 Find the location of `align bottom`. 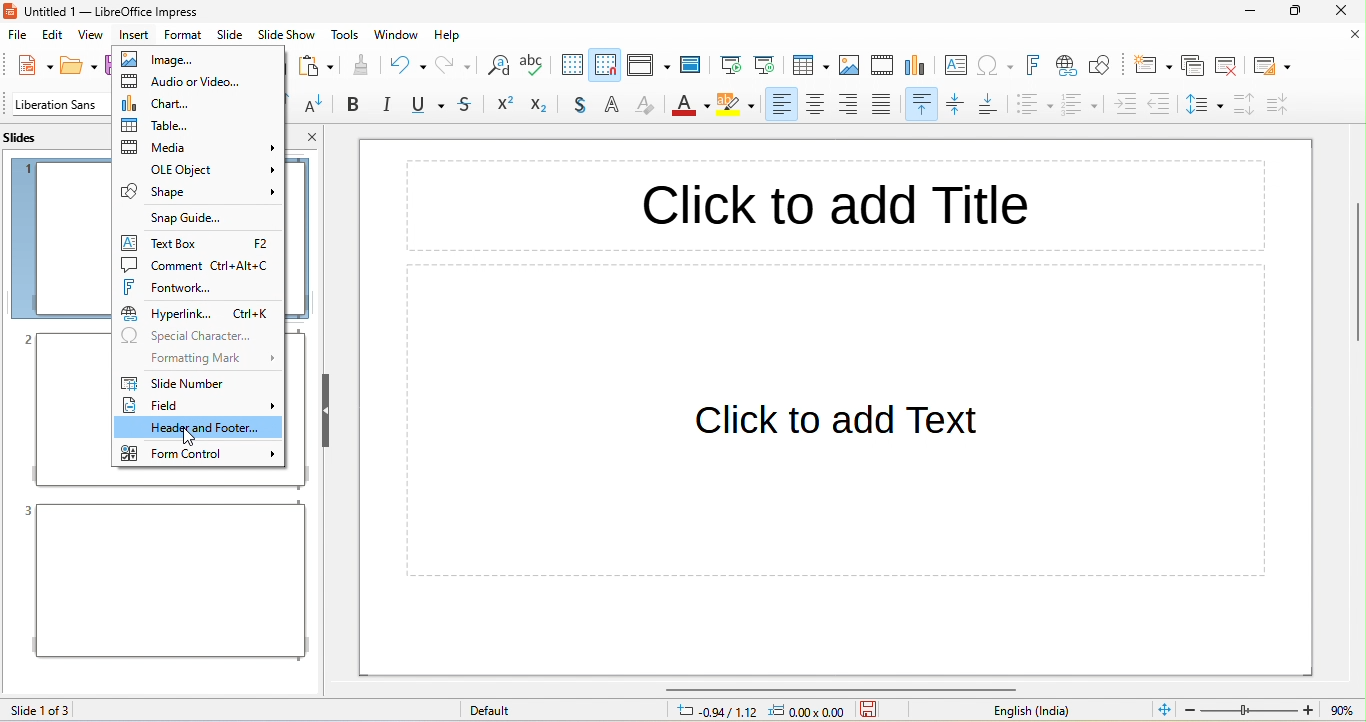

align bottom is located at coordinates (992, 105).